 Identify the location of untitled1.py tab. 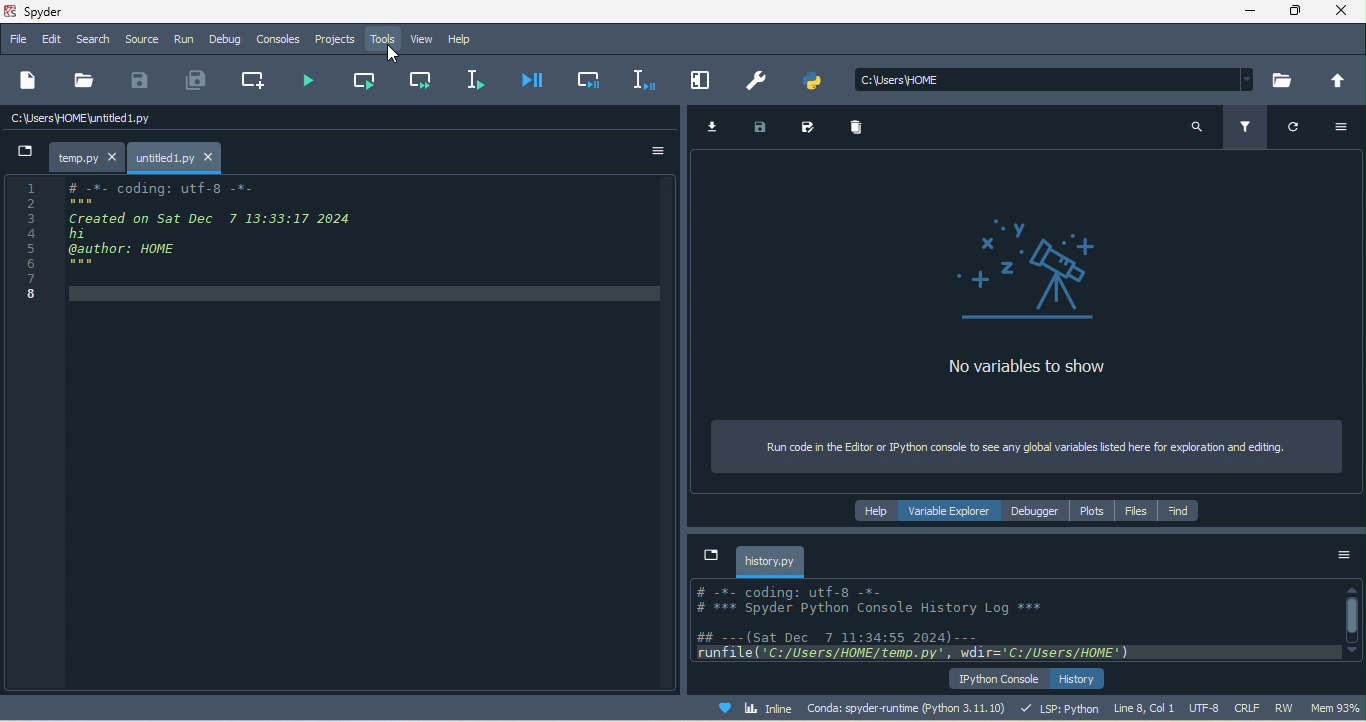
(178, 156).